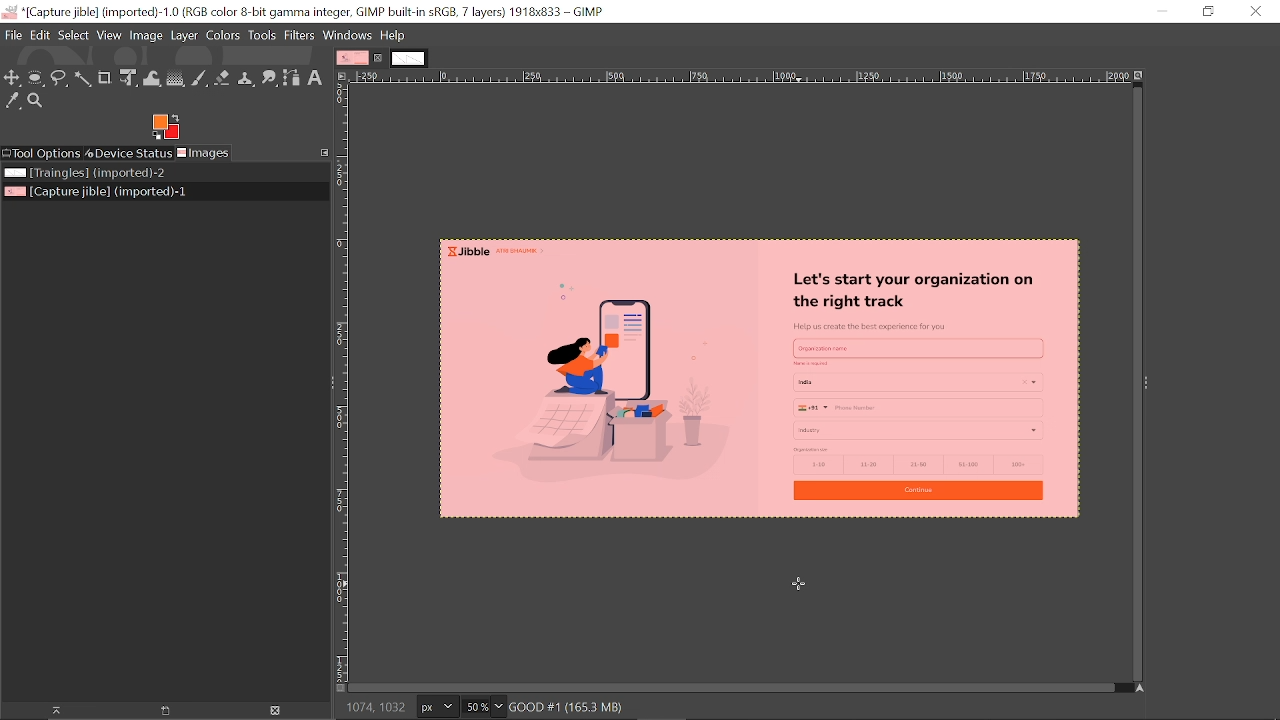  I want to click on Delete image, so click(275, 711).